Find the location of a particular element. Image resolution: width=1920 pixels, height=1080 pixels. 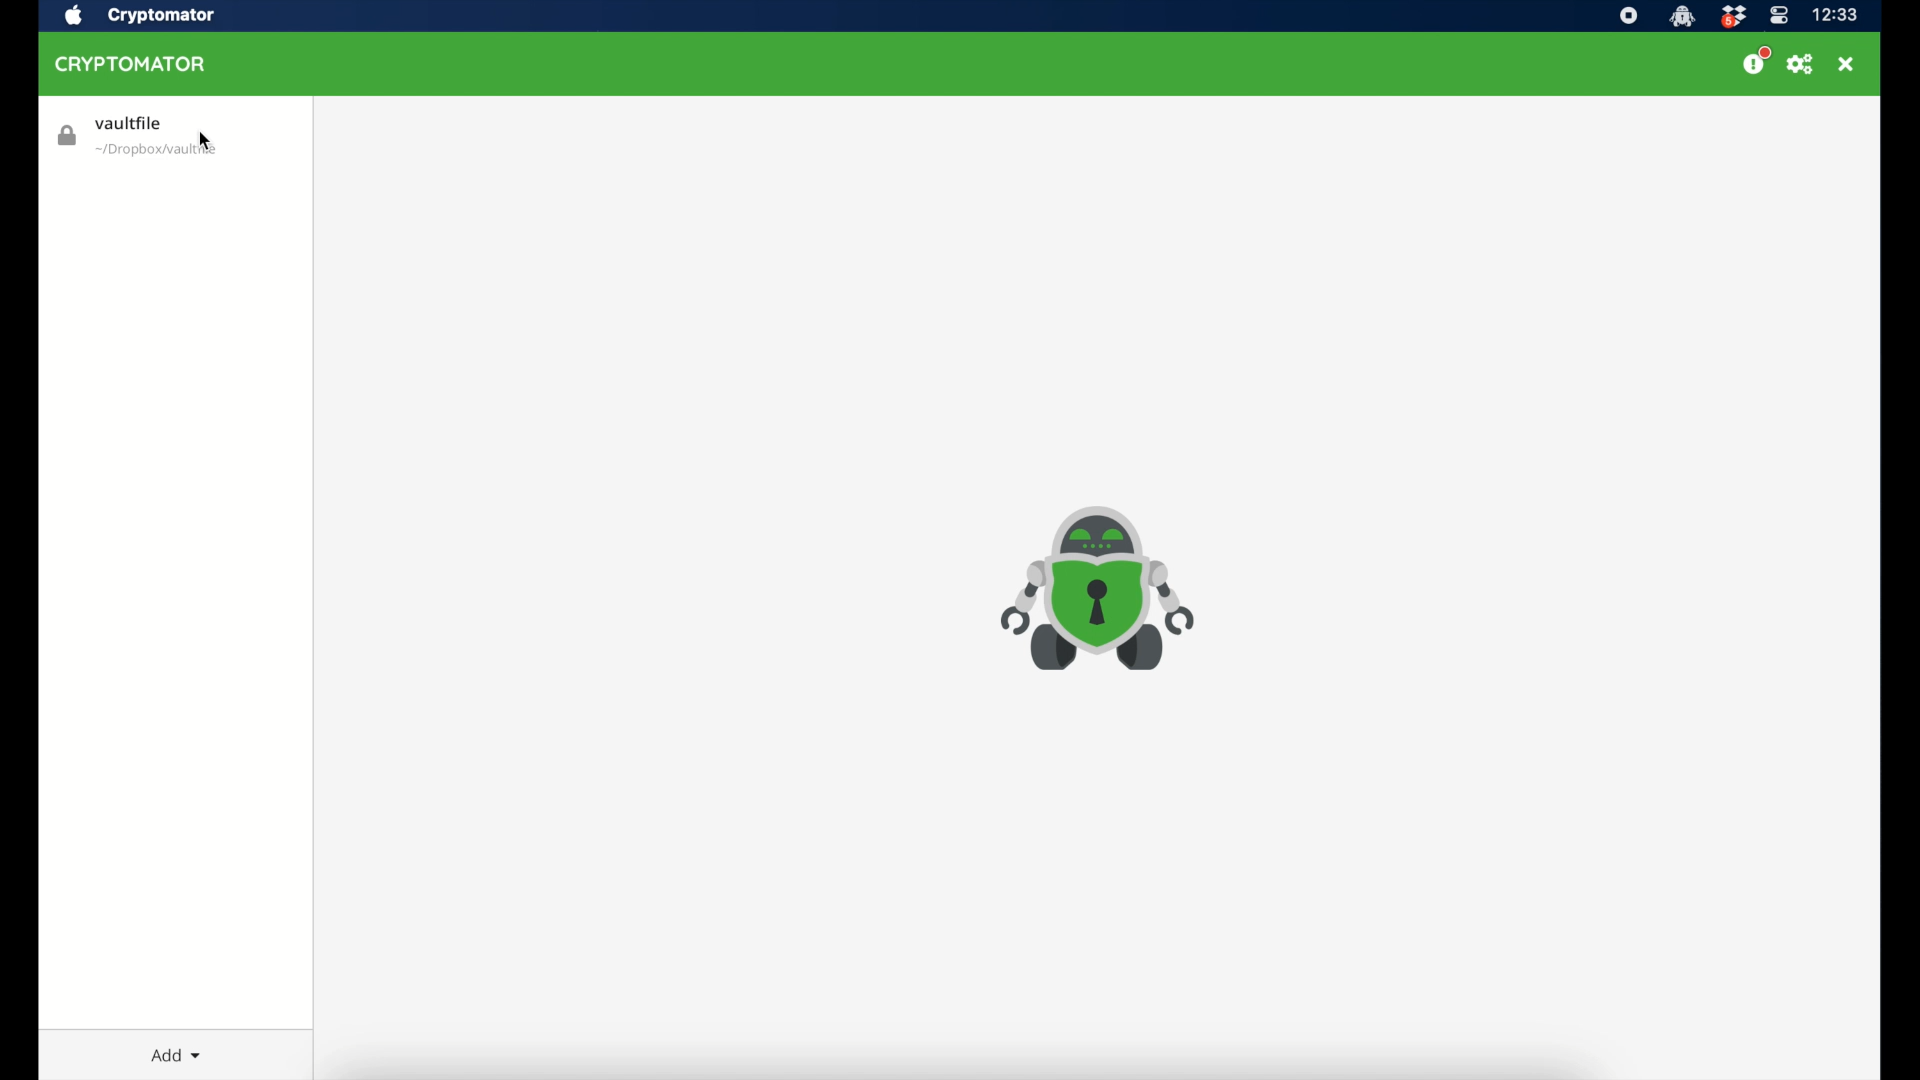

donate us is located at coordinates (1756, 61).